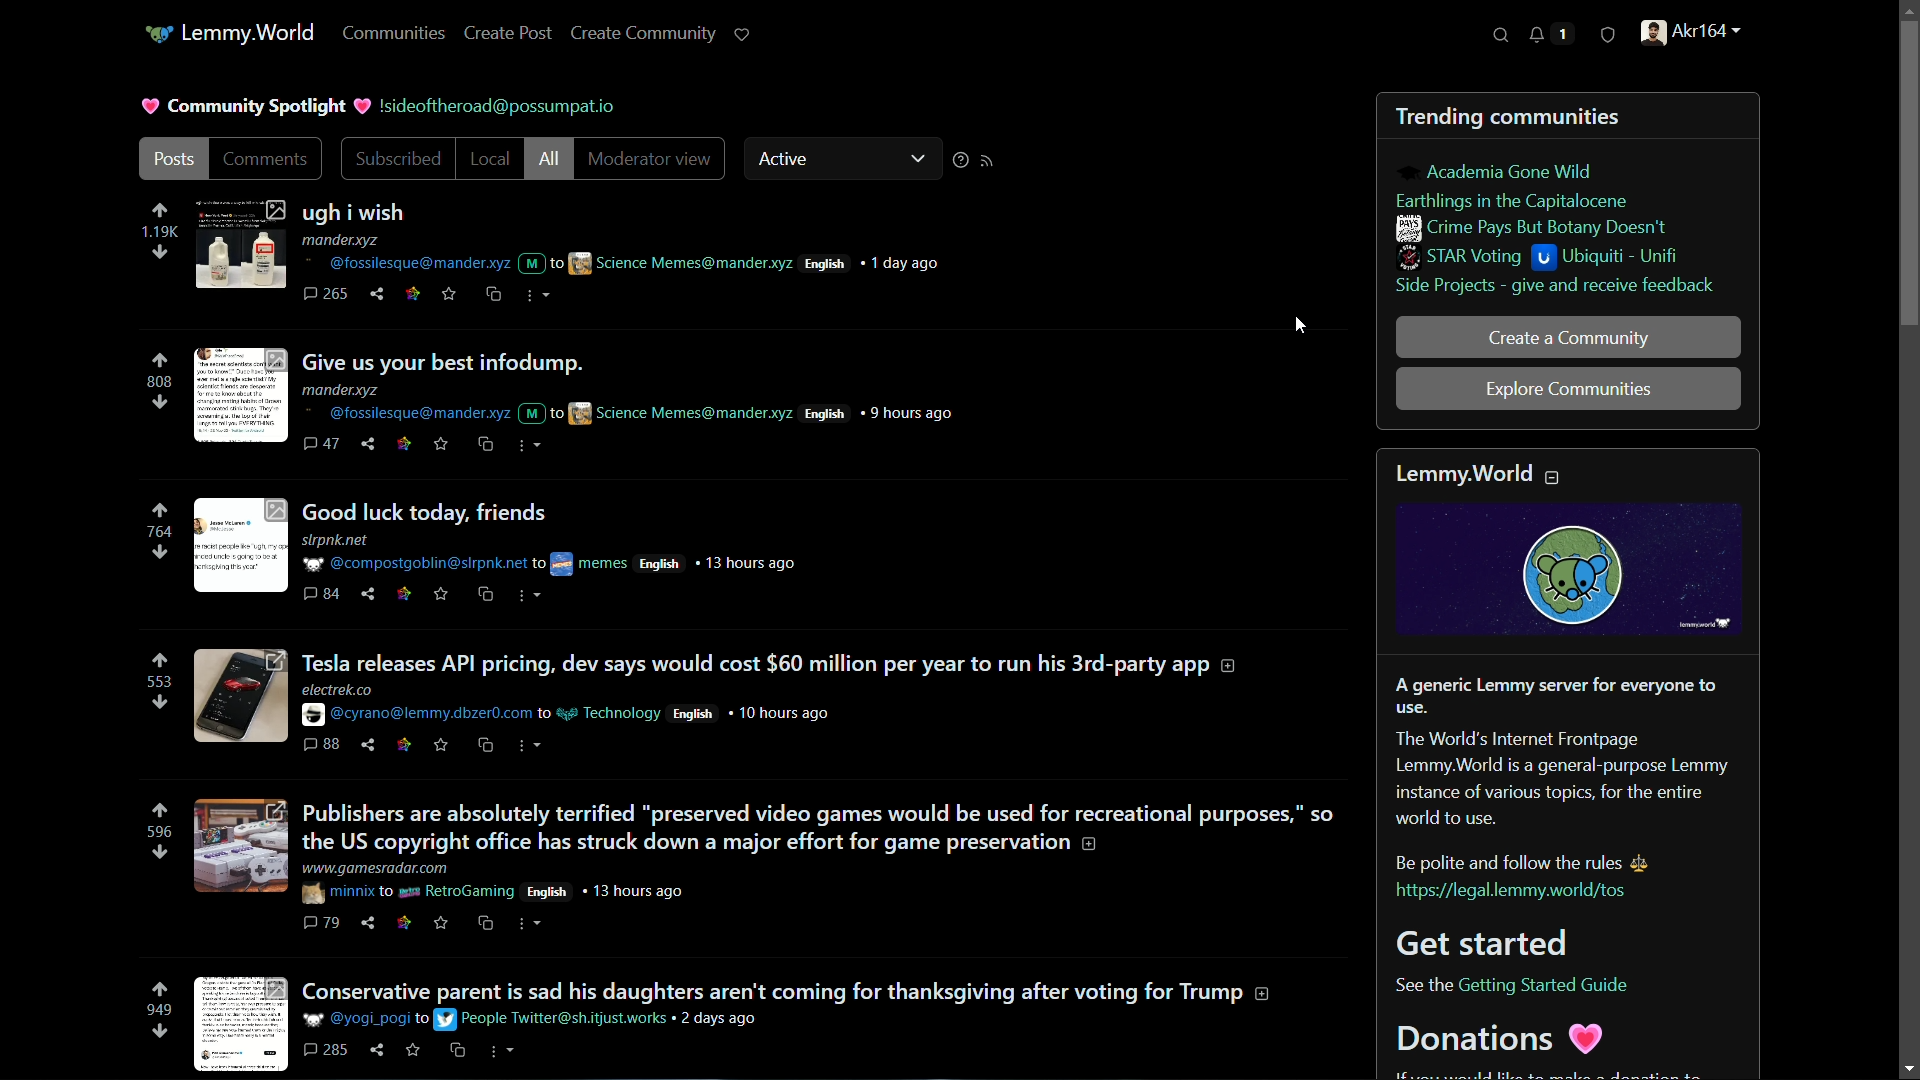  What do you see at coordinates (161, 810) in the screenshot?
I see `upvote` at bounding box center [161, 810].